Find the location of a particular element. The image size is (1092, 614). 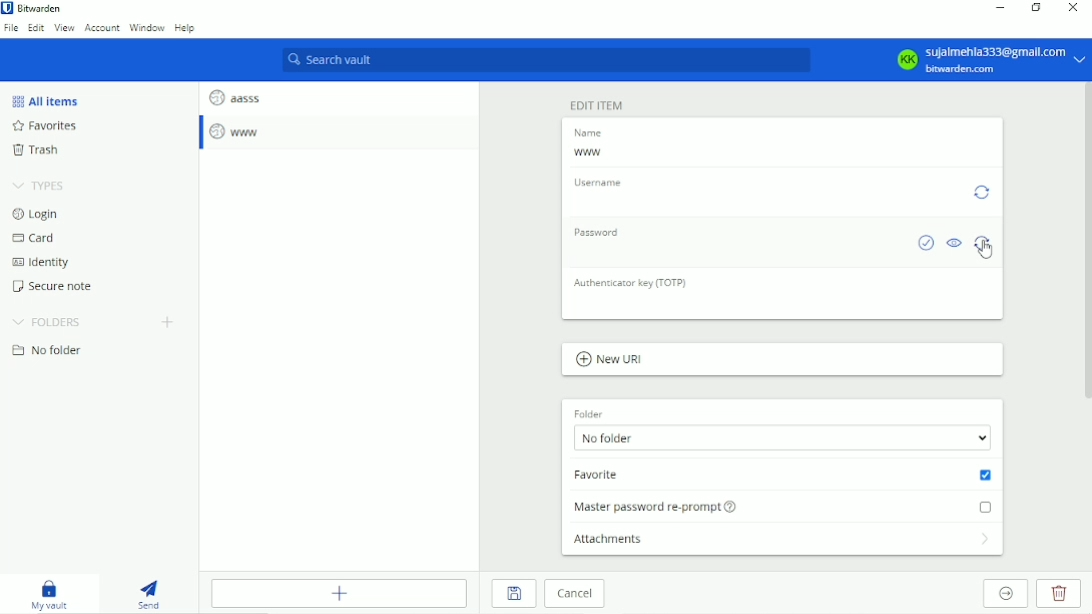

Edit is located at coordinates (37, 29).